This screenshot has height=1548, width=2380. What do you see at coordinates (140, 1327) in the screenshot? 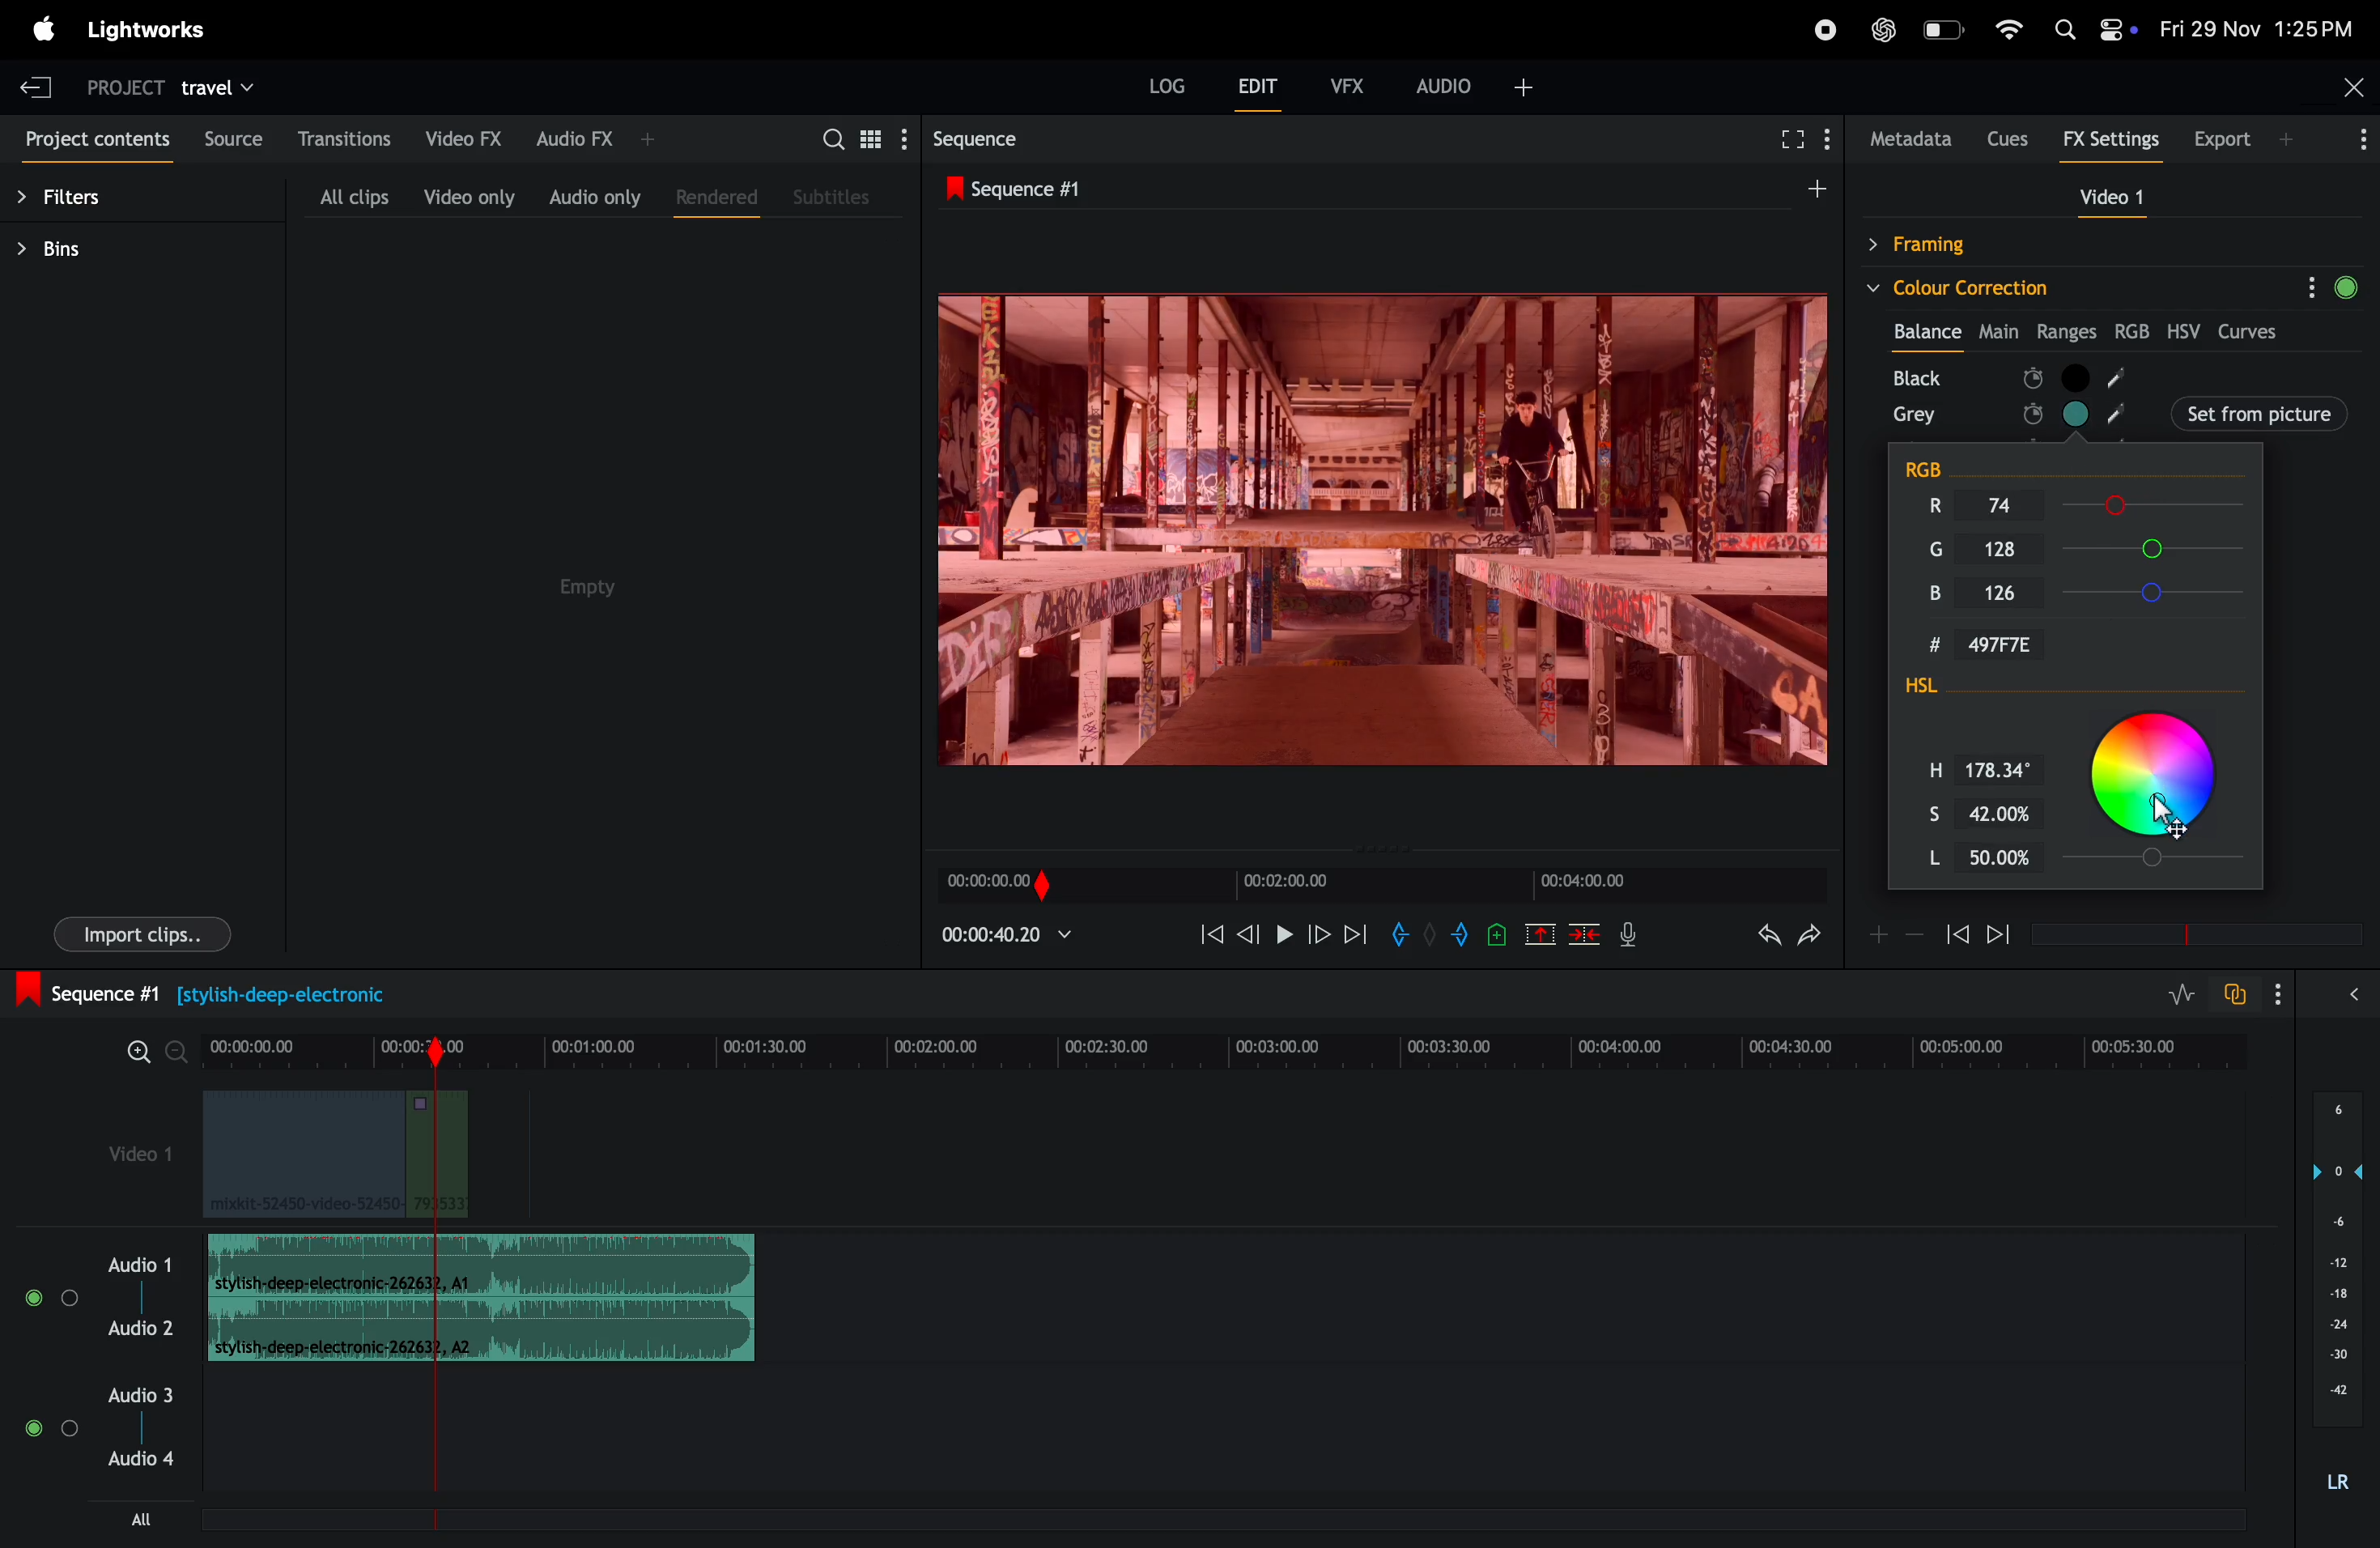
I see `Audio 2` at bounding box center [140, 1327].